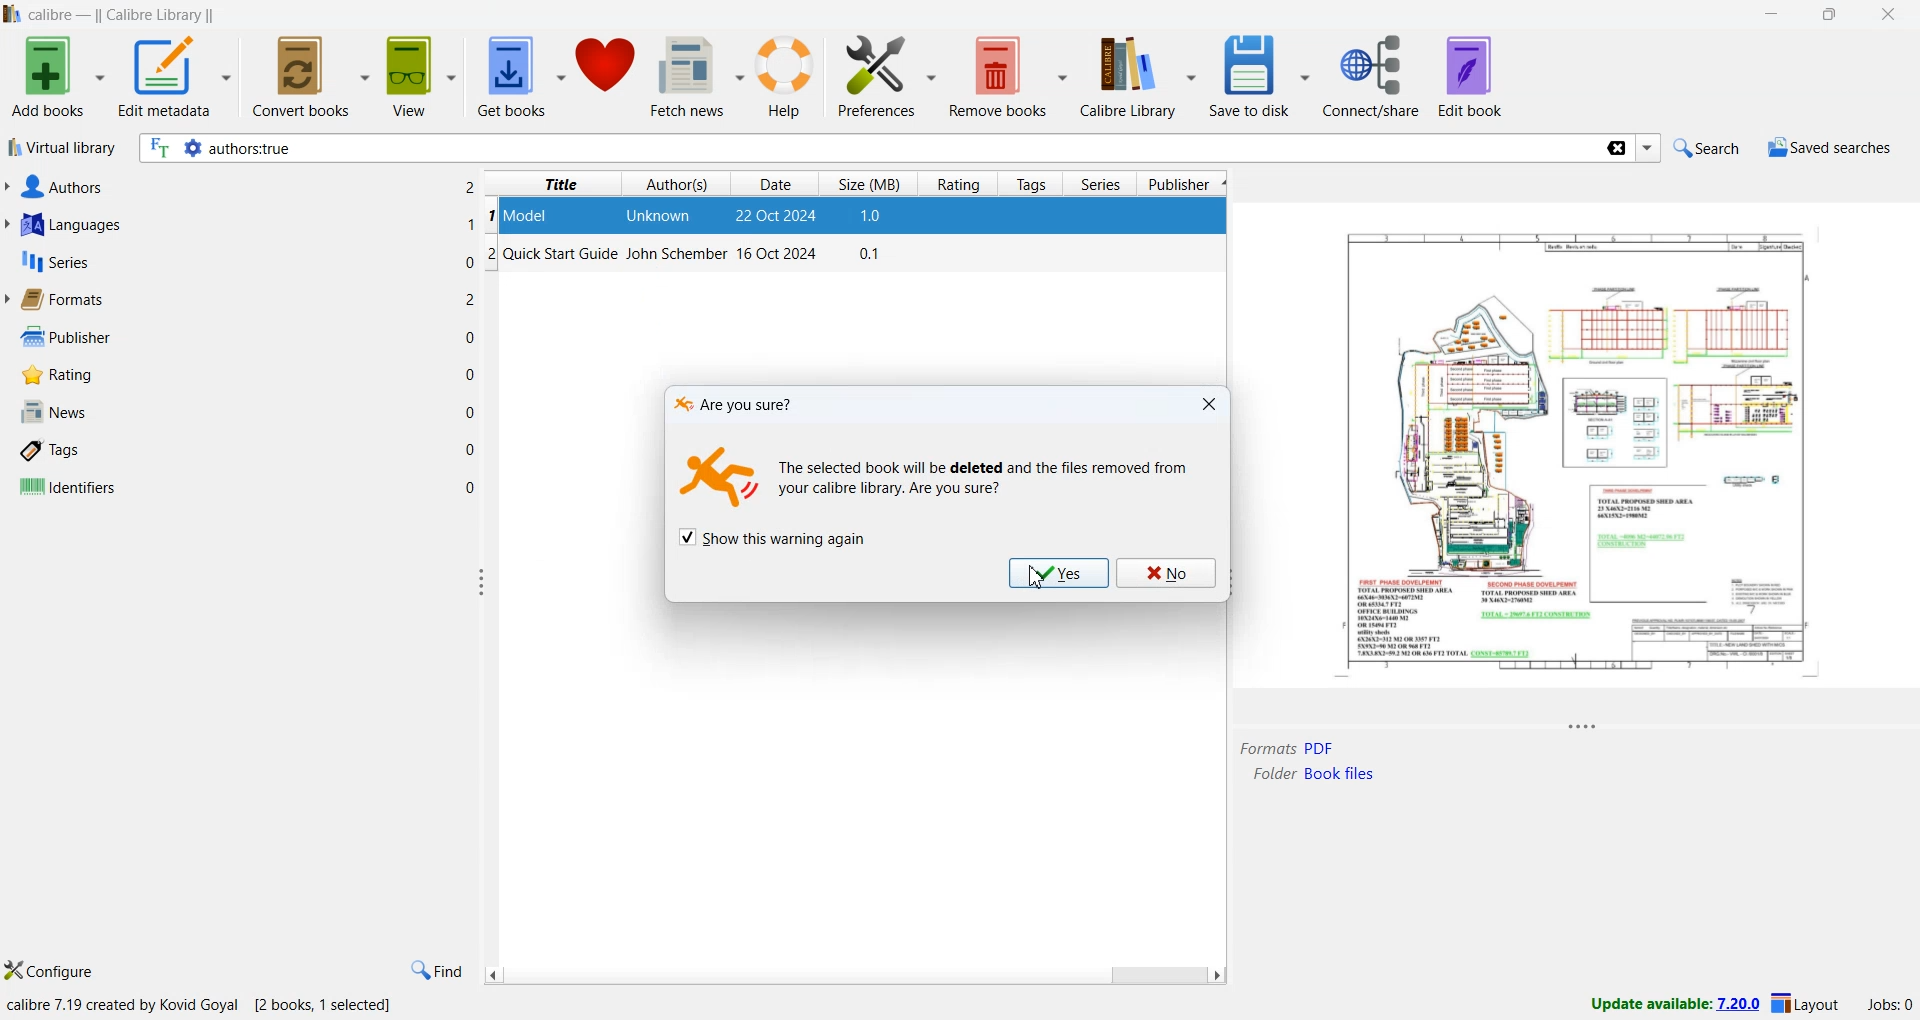 Image resolution: width=1920 pixels, height=1020 pixels. I want to click on title, so click(561, 184).